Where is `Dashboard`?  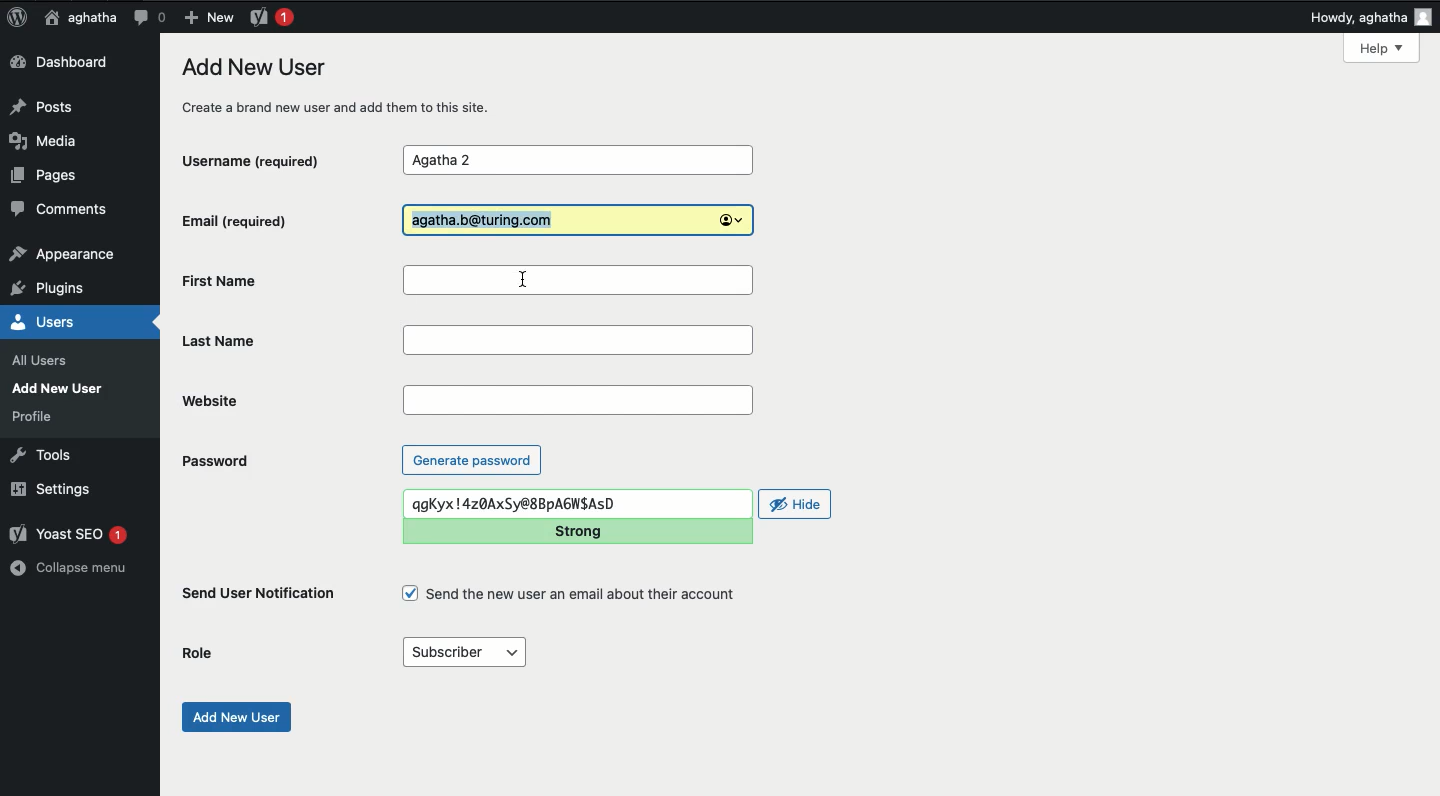 Dashboard is located at coordinates (65, 63).